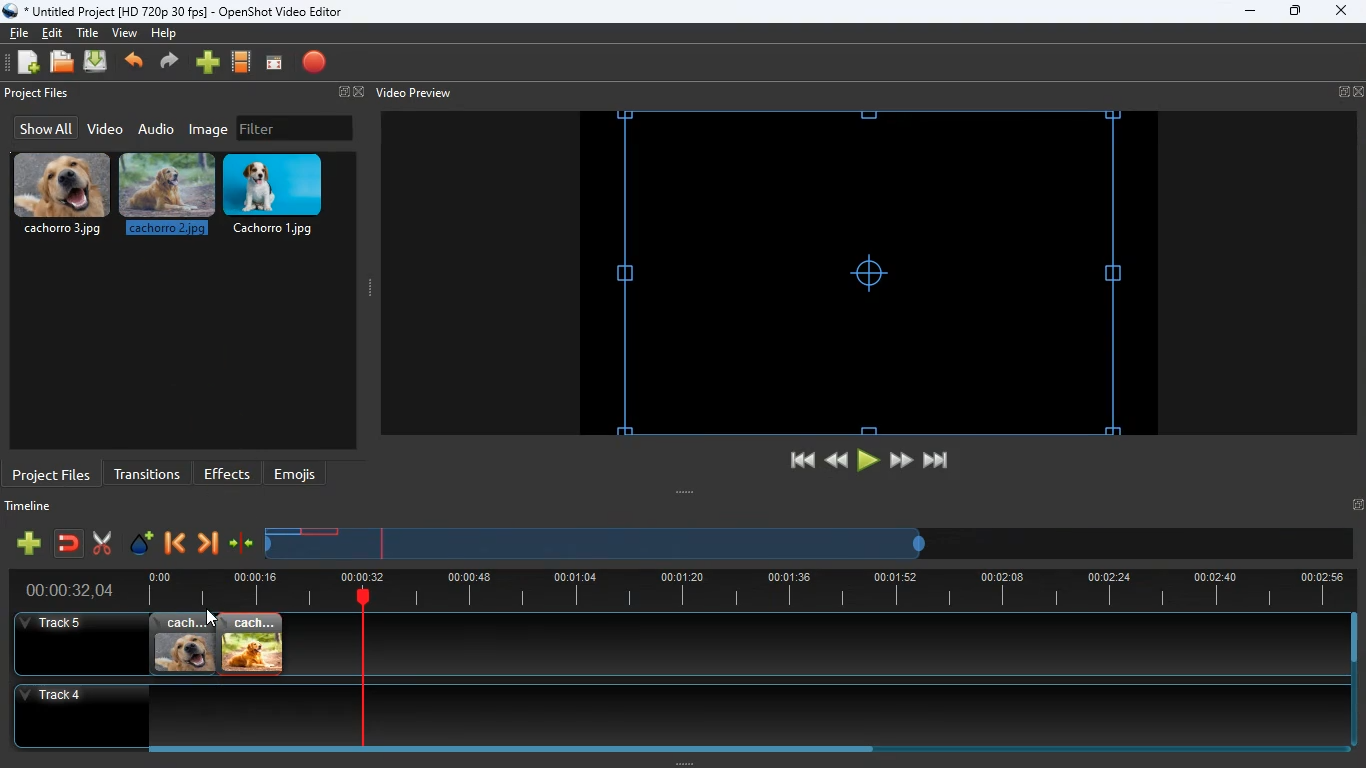  I want to click on add, so click(28, 543).